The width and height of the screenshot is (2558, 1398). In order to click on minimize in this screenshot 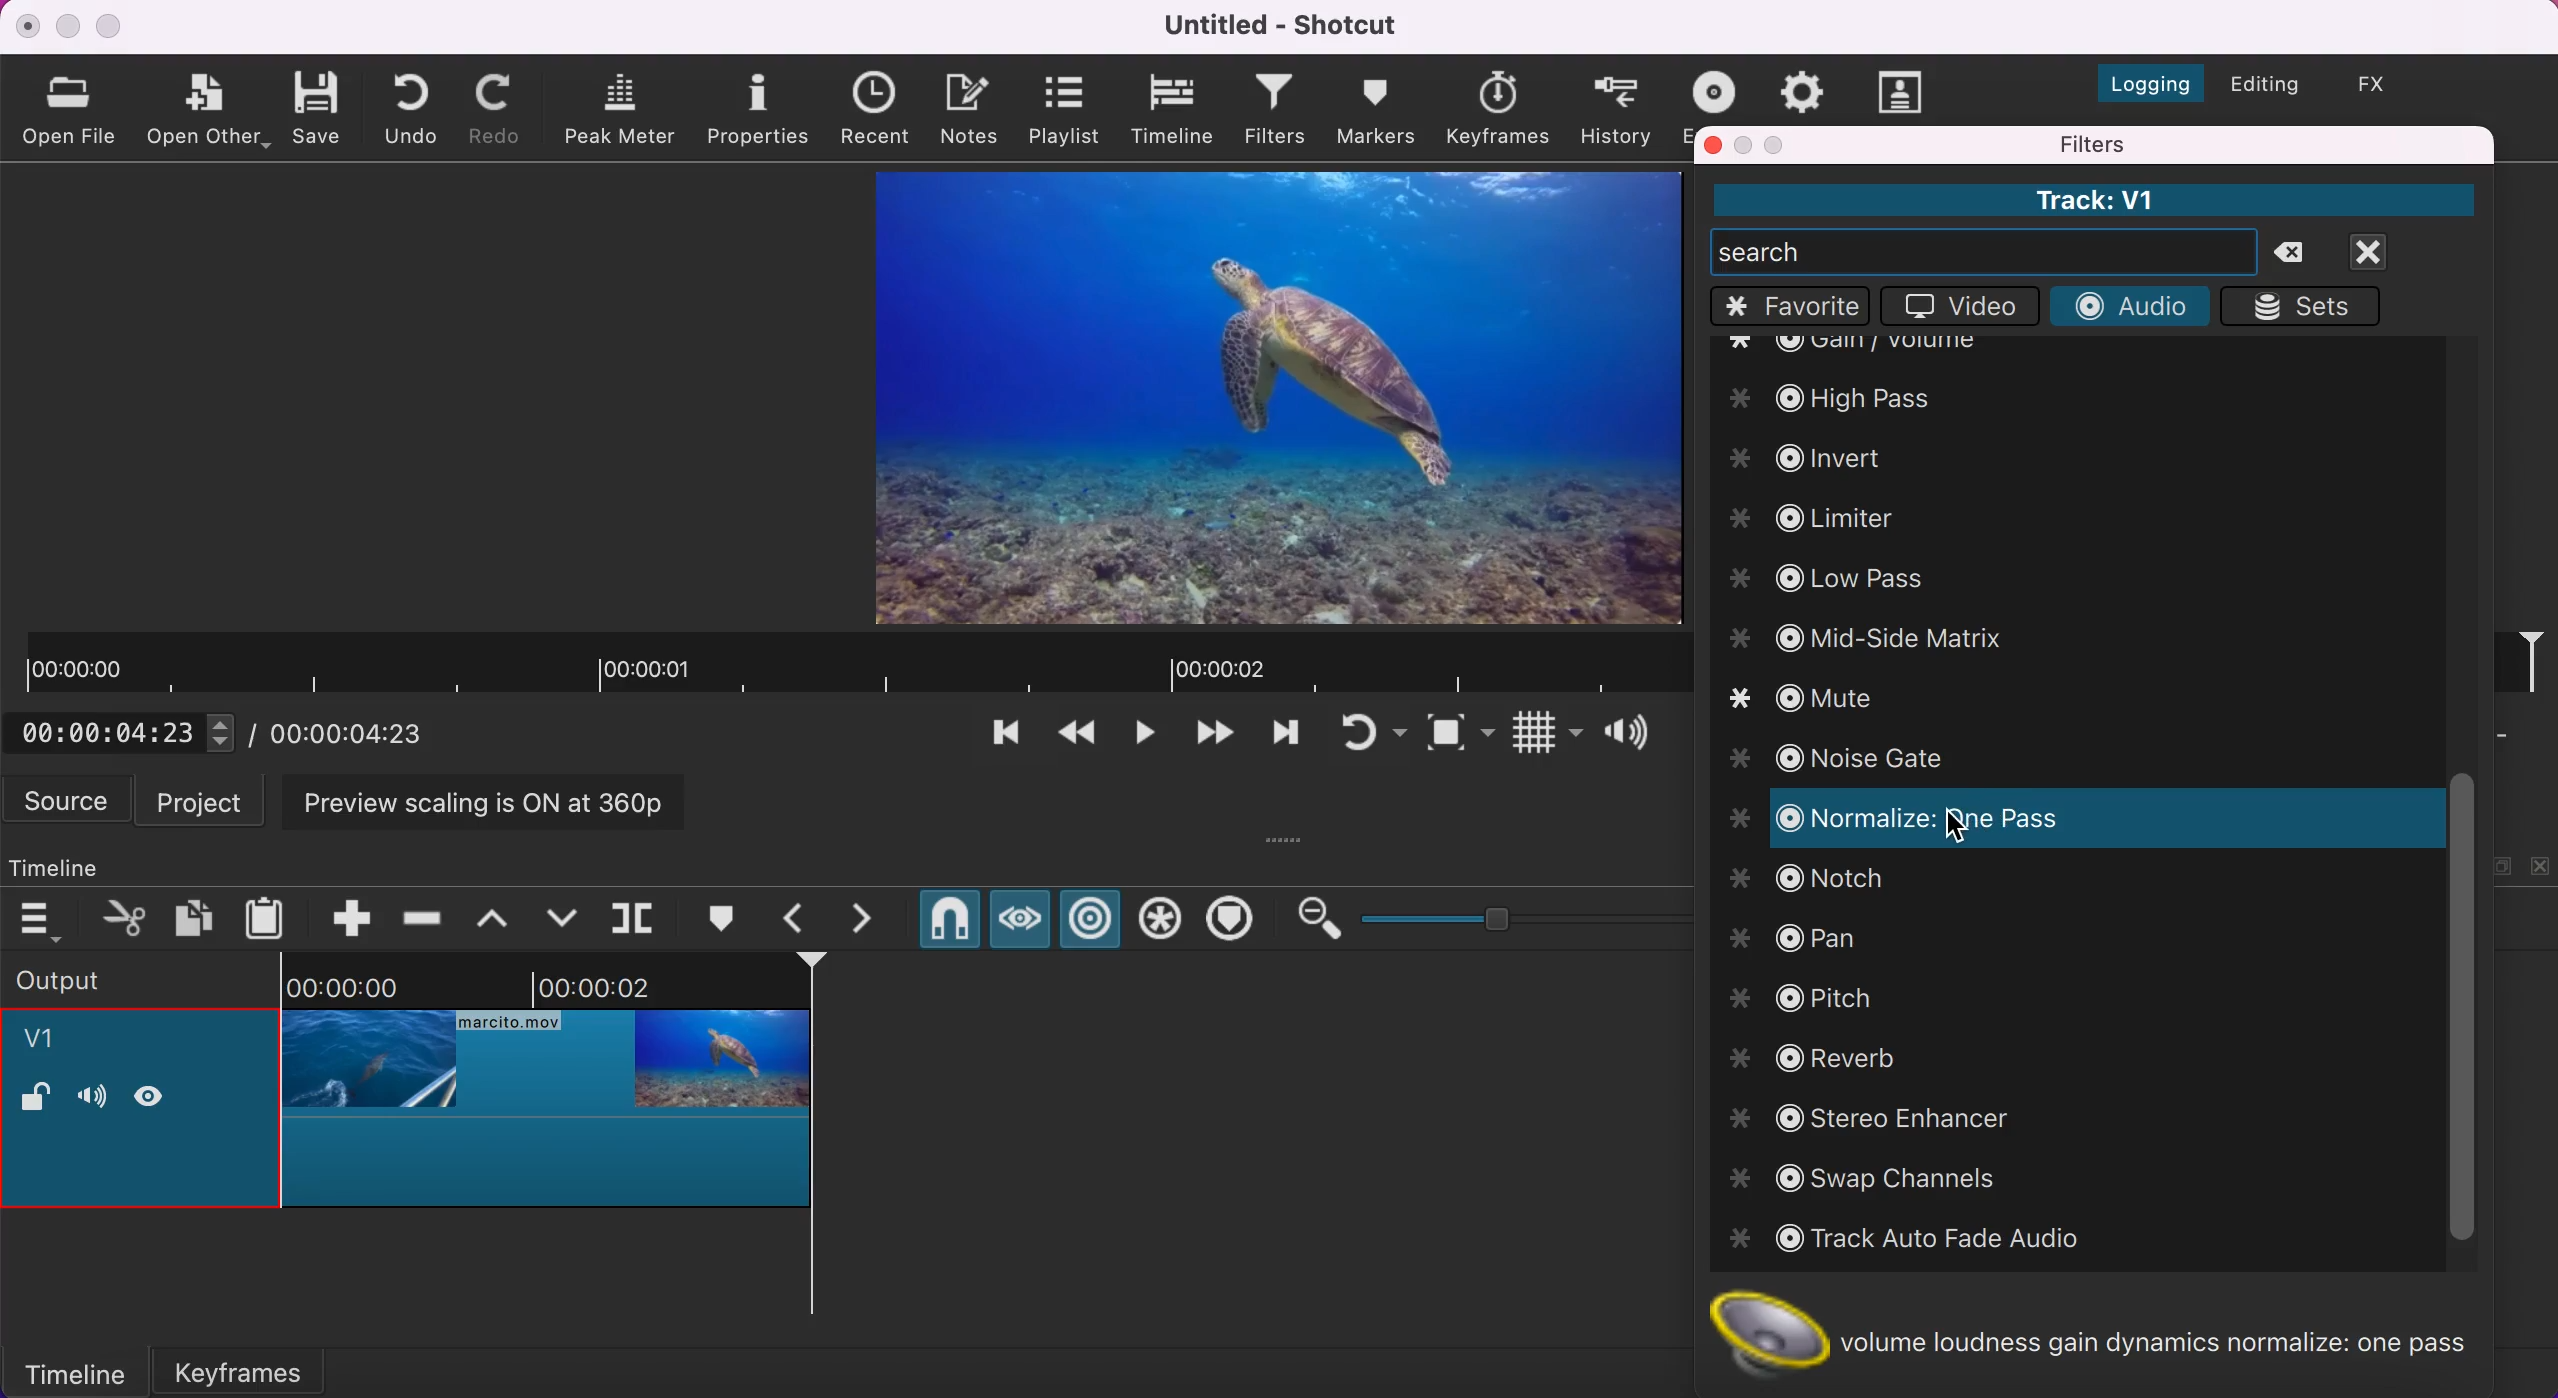, I will do `click(67, 26)`.